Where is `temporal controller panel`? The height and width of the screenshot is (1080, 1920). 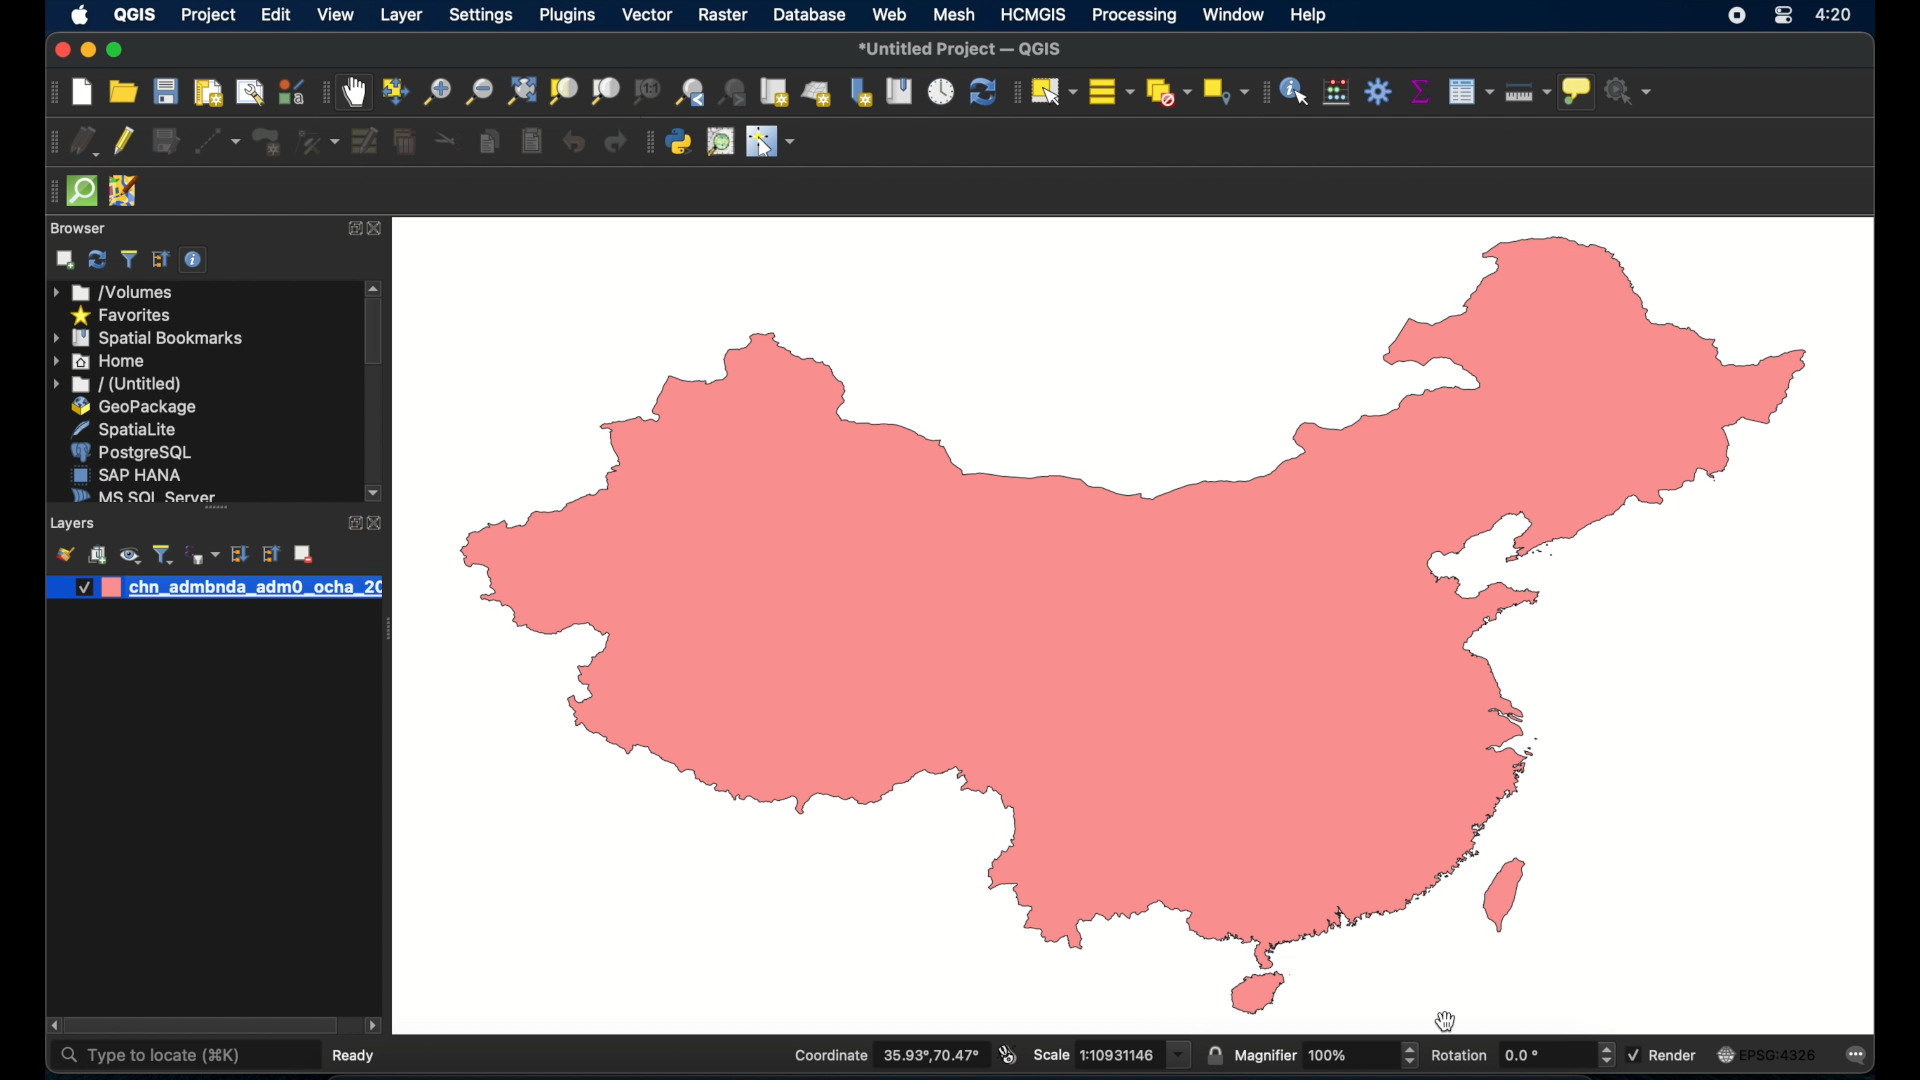
temporal controller panel is located at coordinates (938, 94).